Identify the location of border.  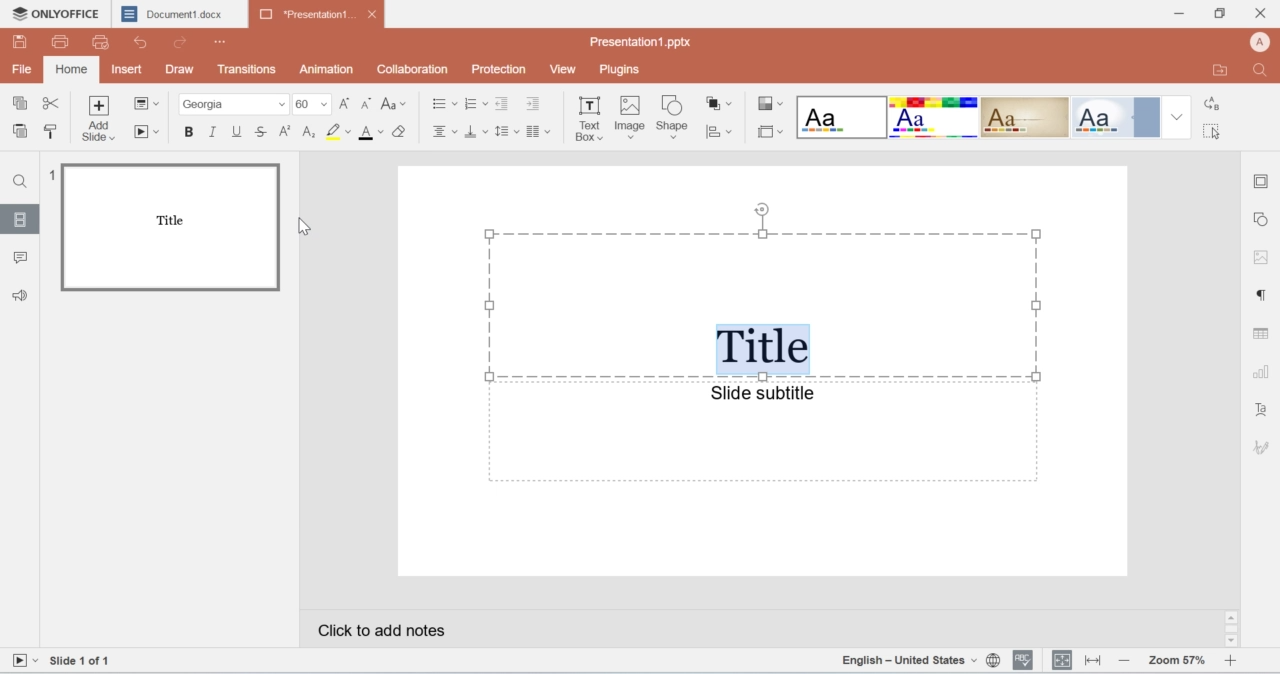
(767, 131).